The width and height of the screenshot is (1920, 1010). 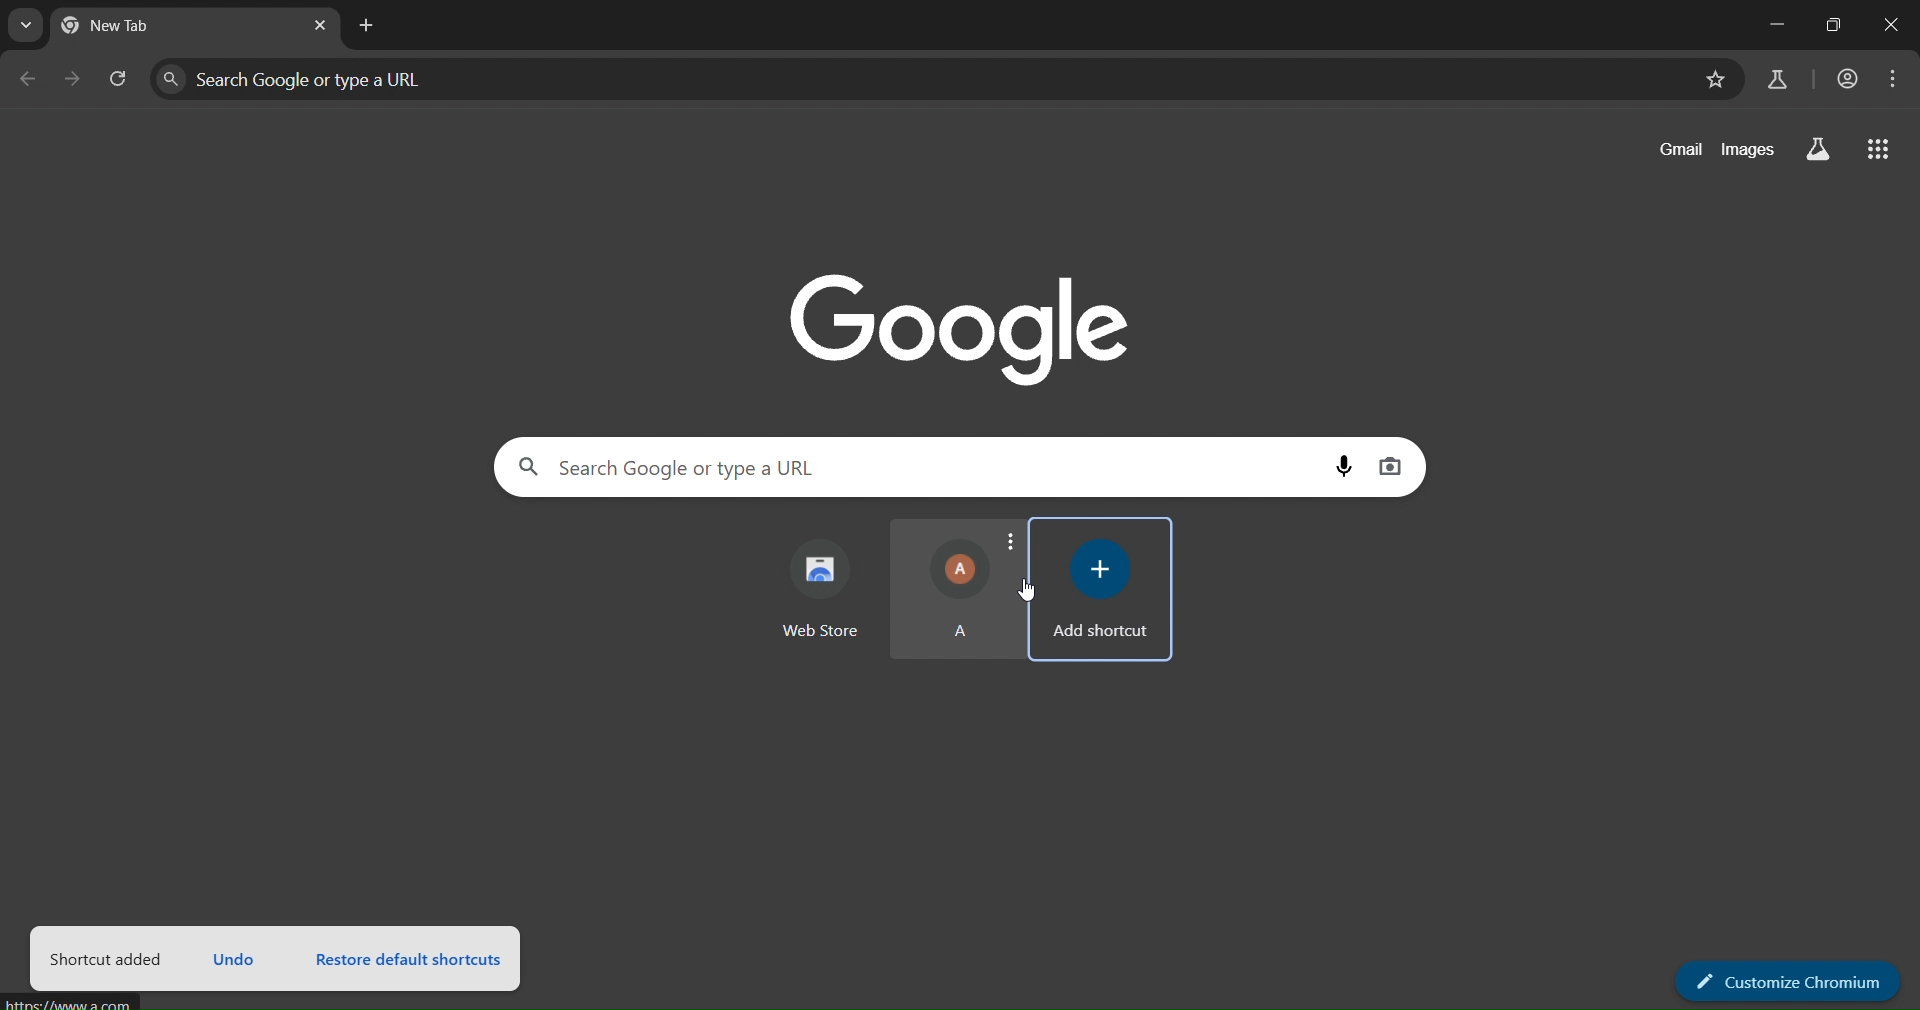 What do you see at coordinates (1713, 82) in the screenshot?
I see `bookmark page` at bounding box center [1713, 82].